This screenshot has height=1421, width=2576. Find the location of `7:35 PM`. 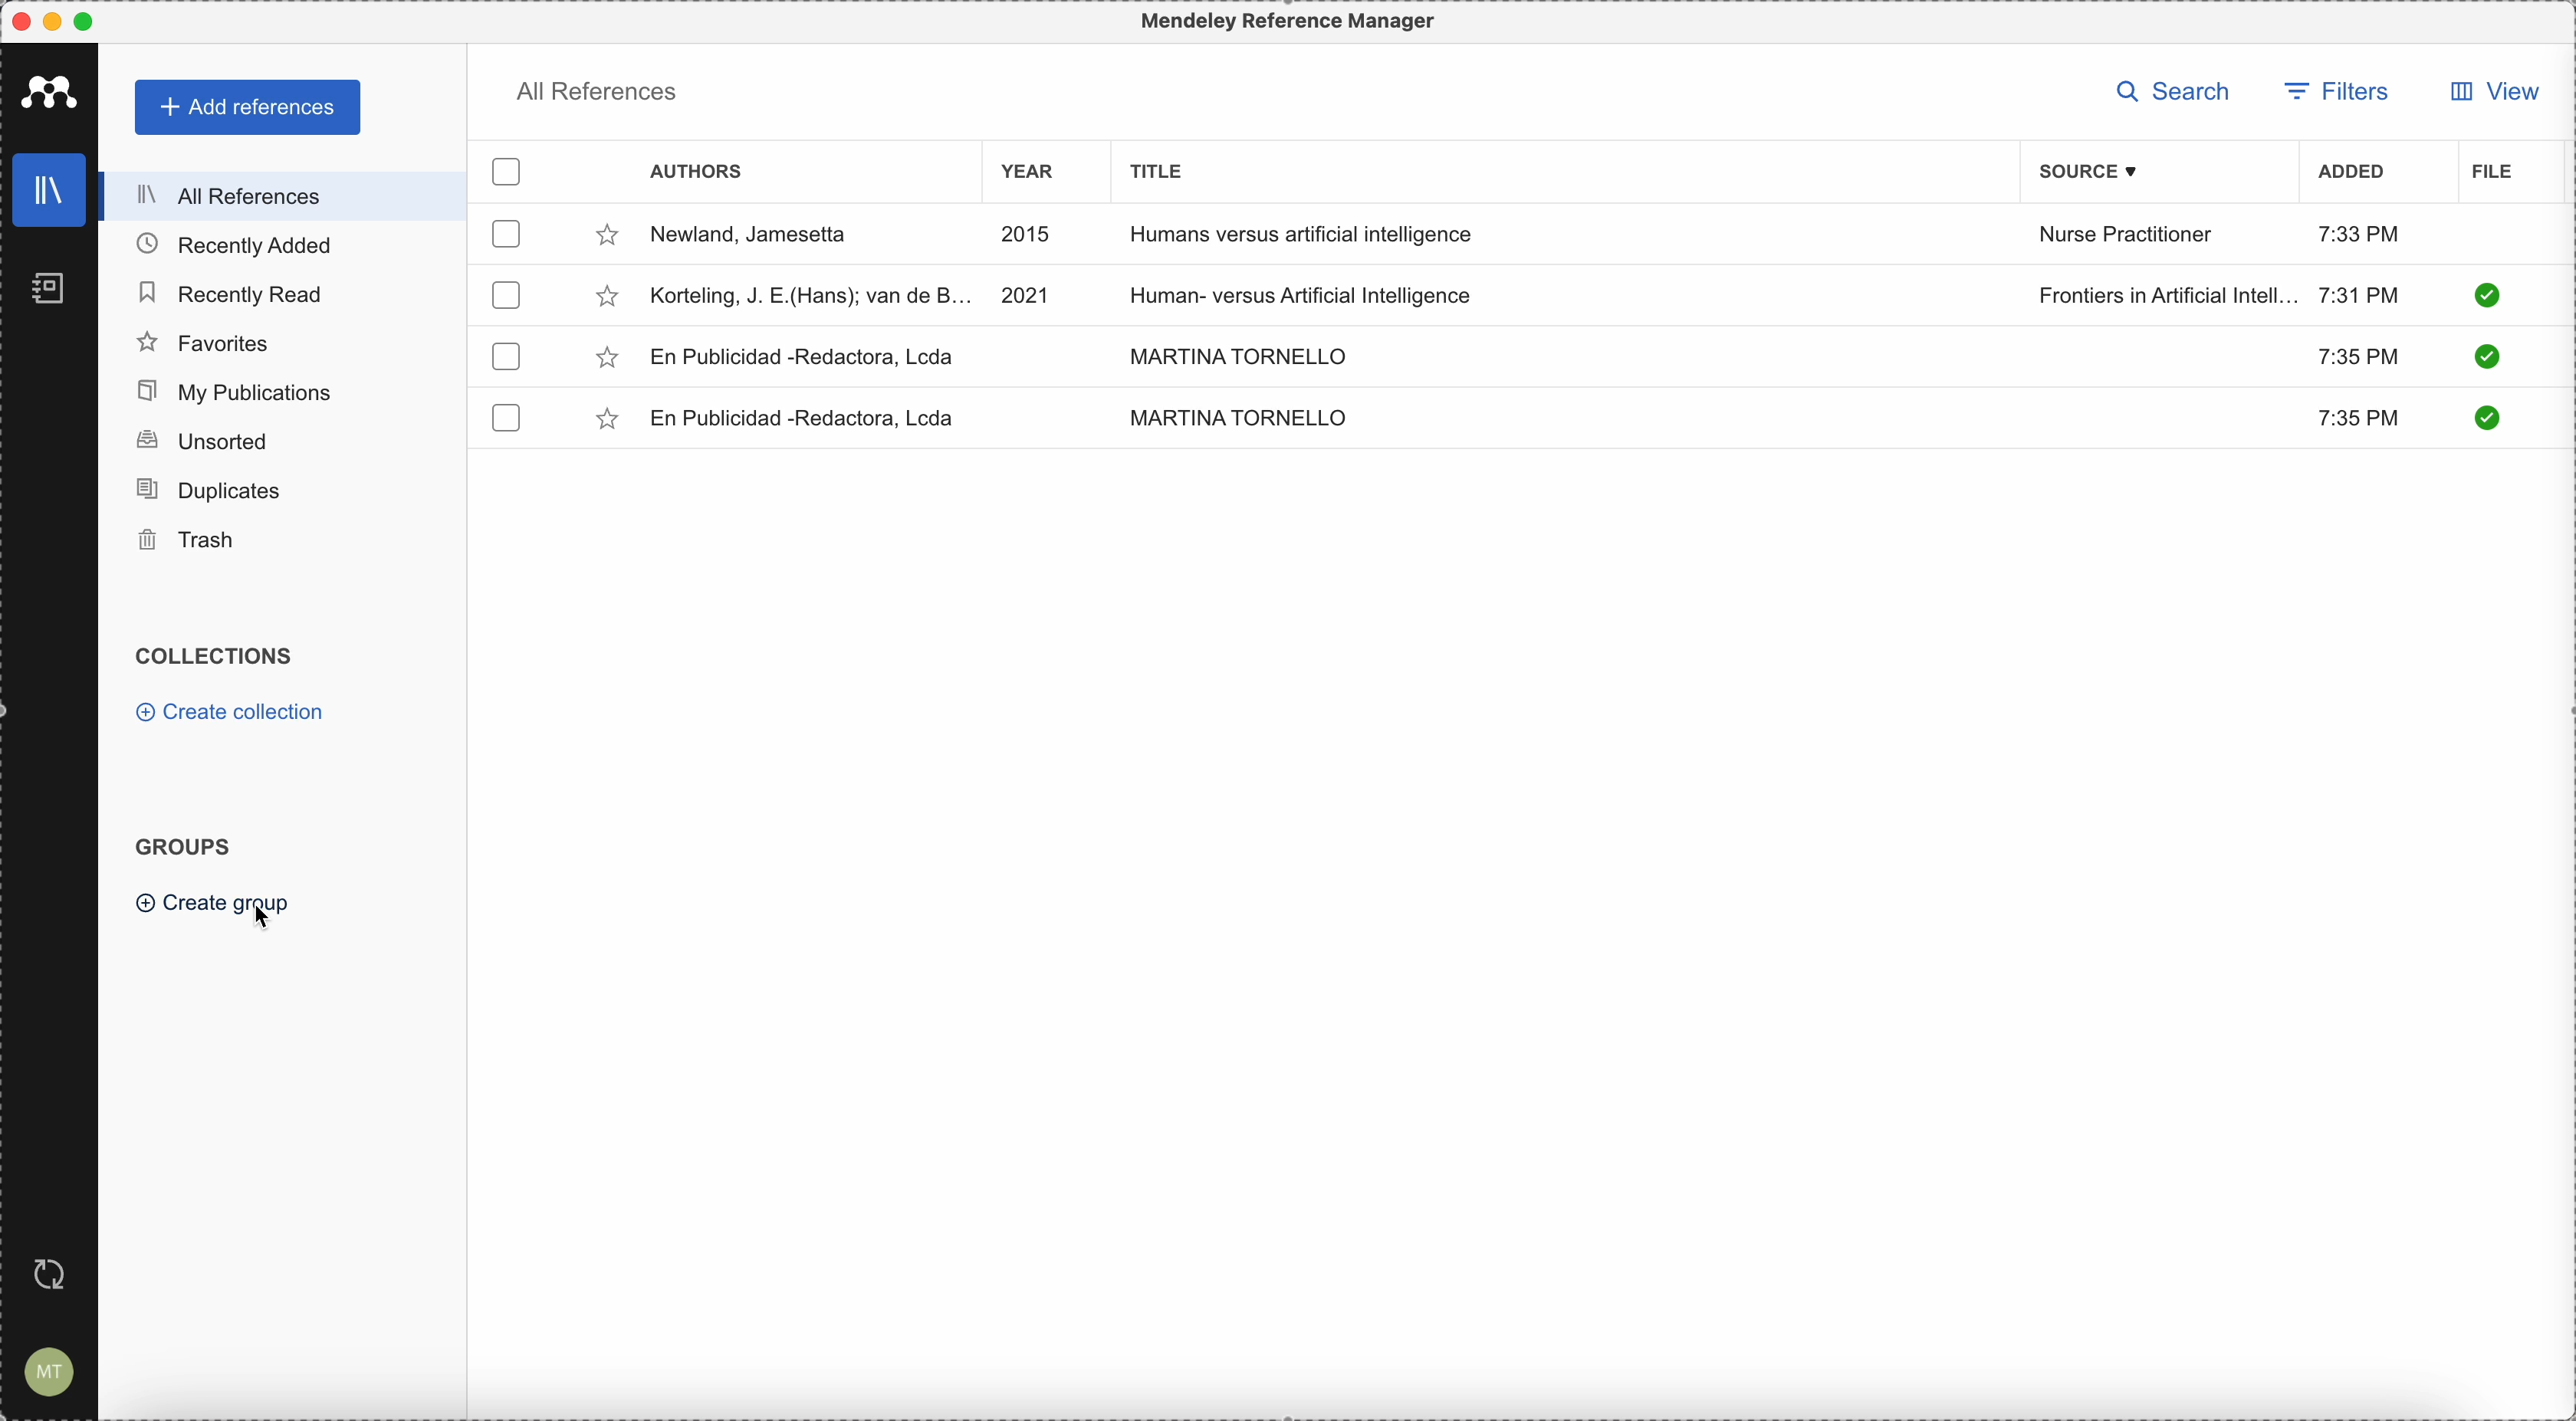

7:35 PM is located at coordinates (2356, 354).